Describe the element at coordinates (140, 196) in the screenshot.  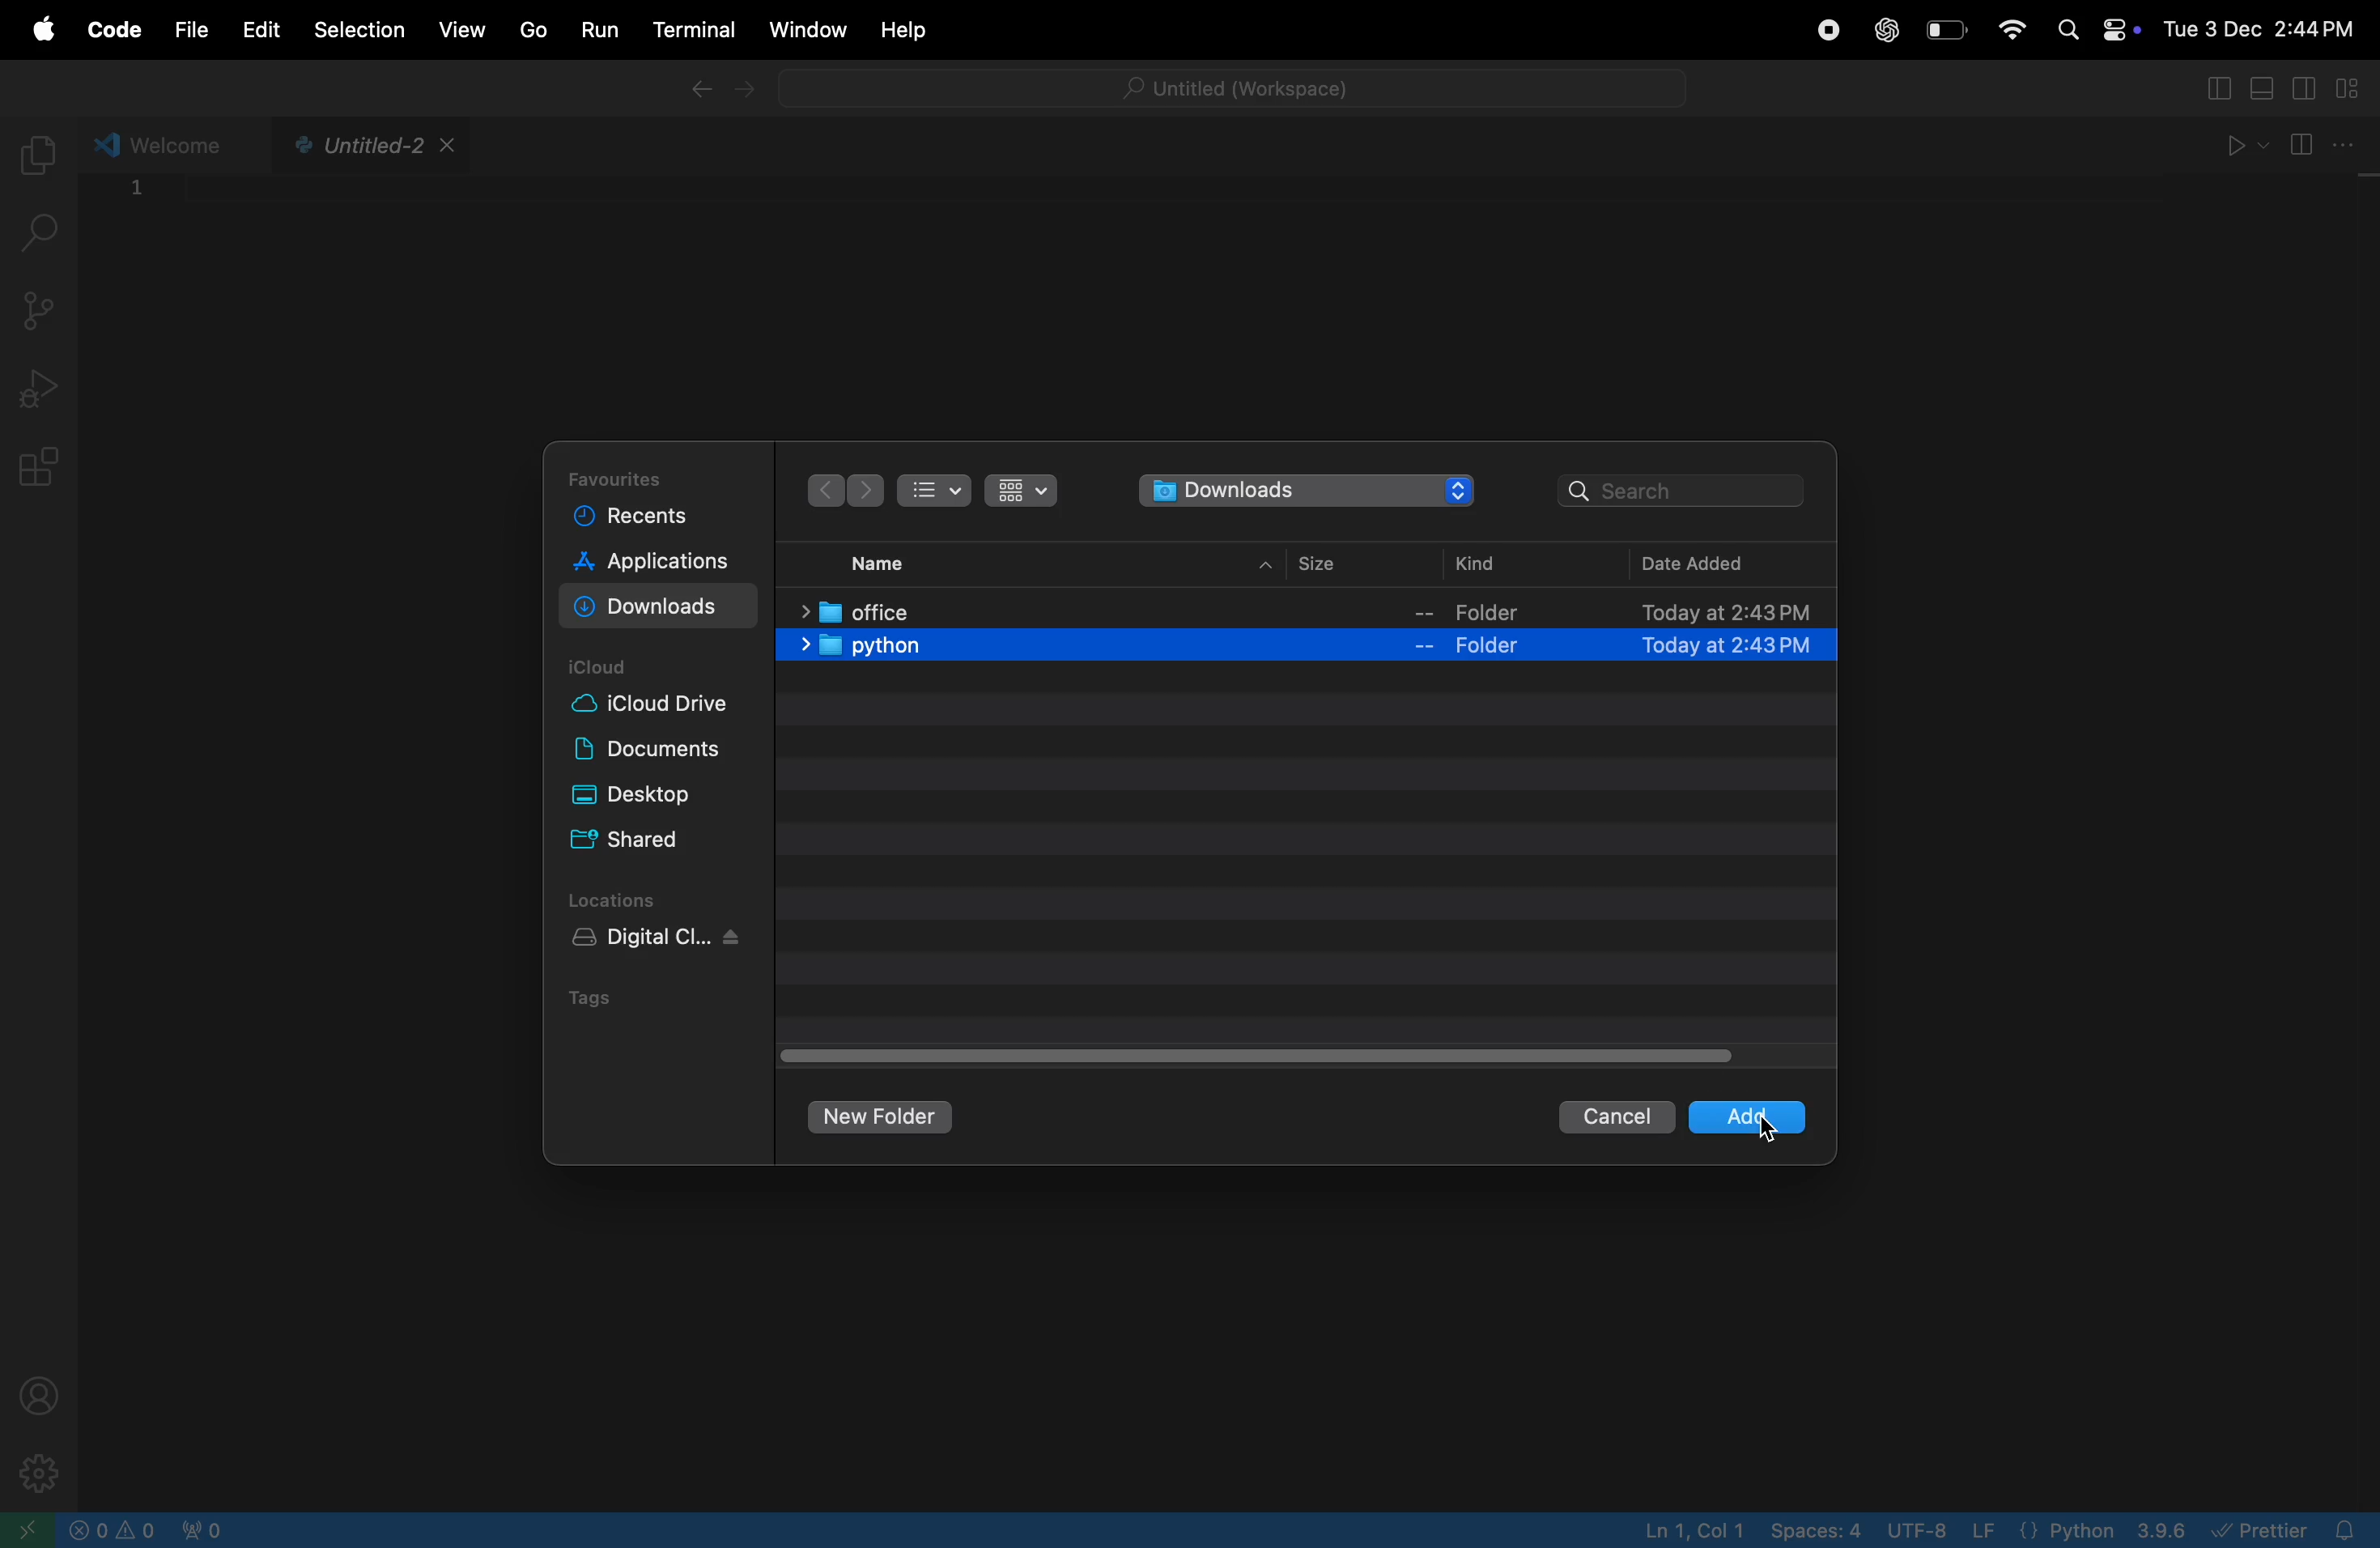
I see `1` at that location.